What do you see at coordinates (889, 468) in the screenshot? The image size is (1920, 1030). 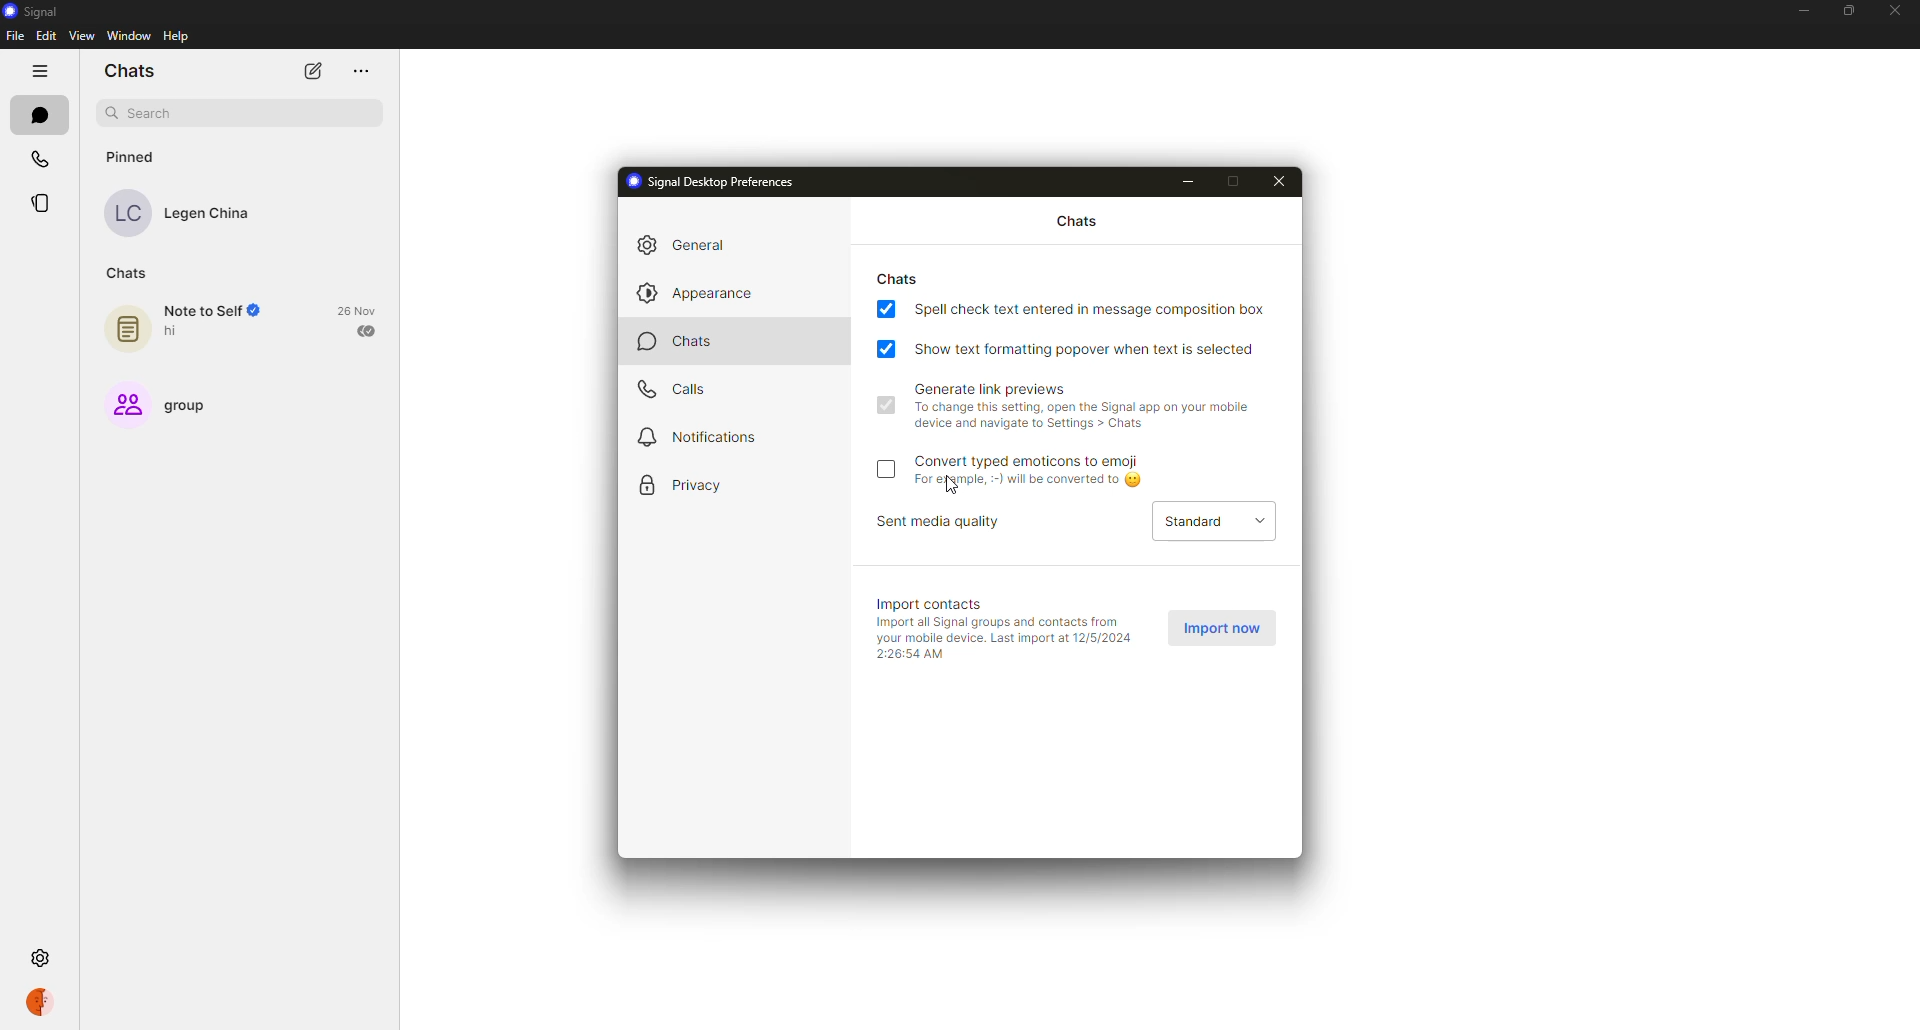 I see `disabled` at bounding box center [889, 468].